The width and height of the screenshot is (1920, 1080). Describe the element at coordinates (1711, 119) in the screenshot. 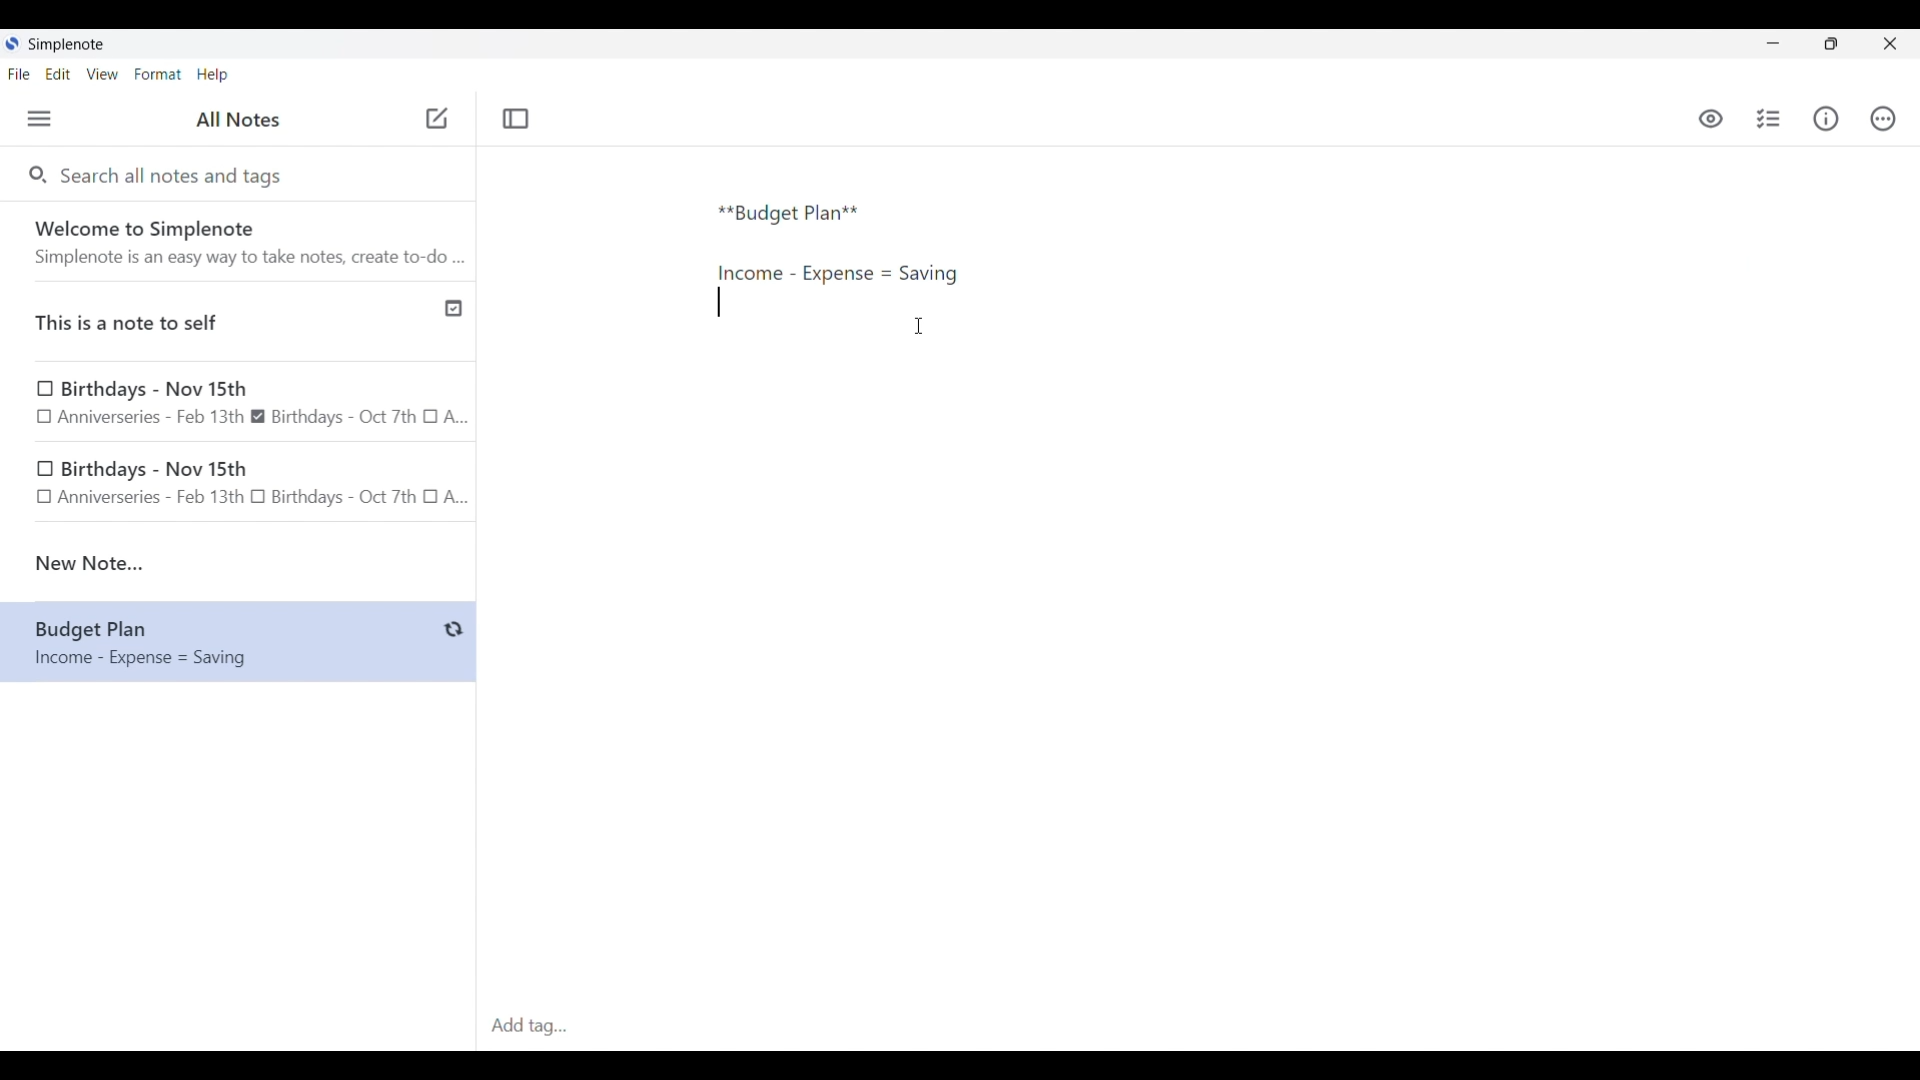

I see `Toggle to see markdown preview` at that location.